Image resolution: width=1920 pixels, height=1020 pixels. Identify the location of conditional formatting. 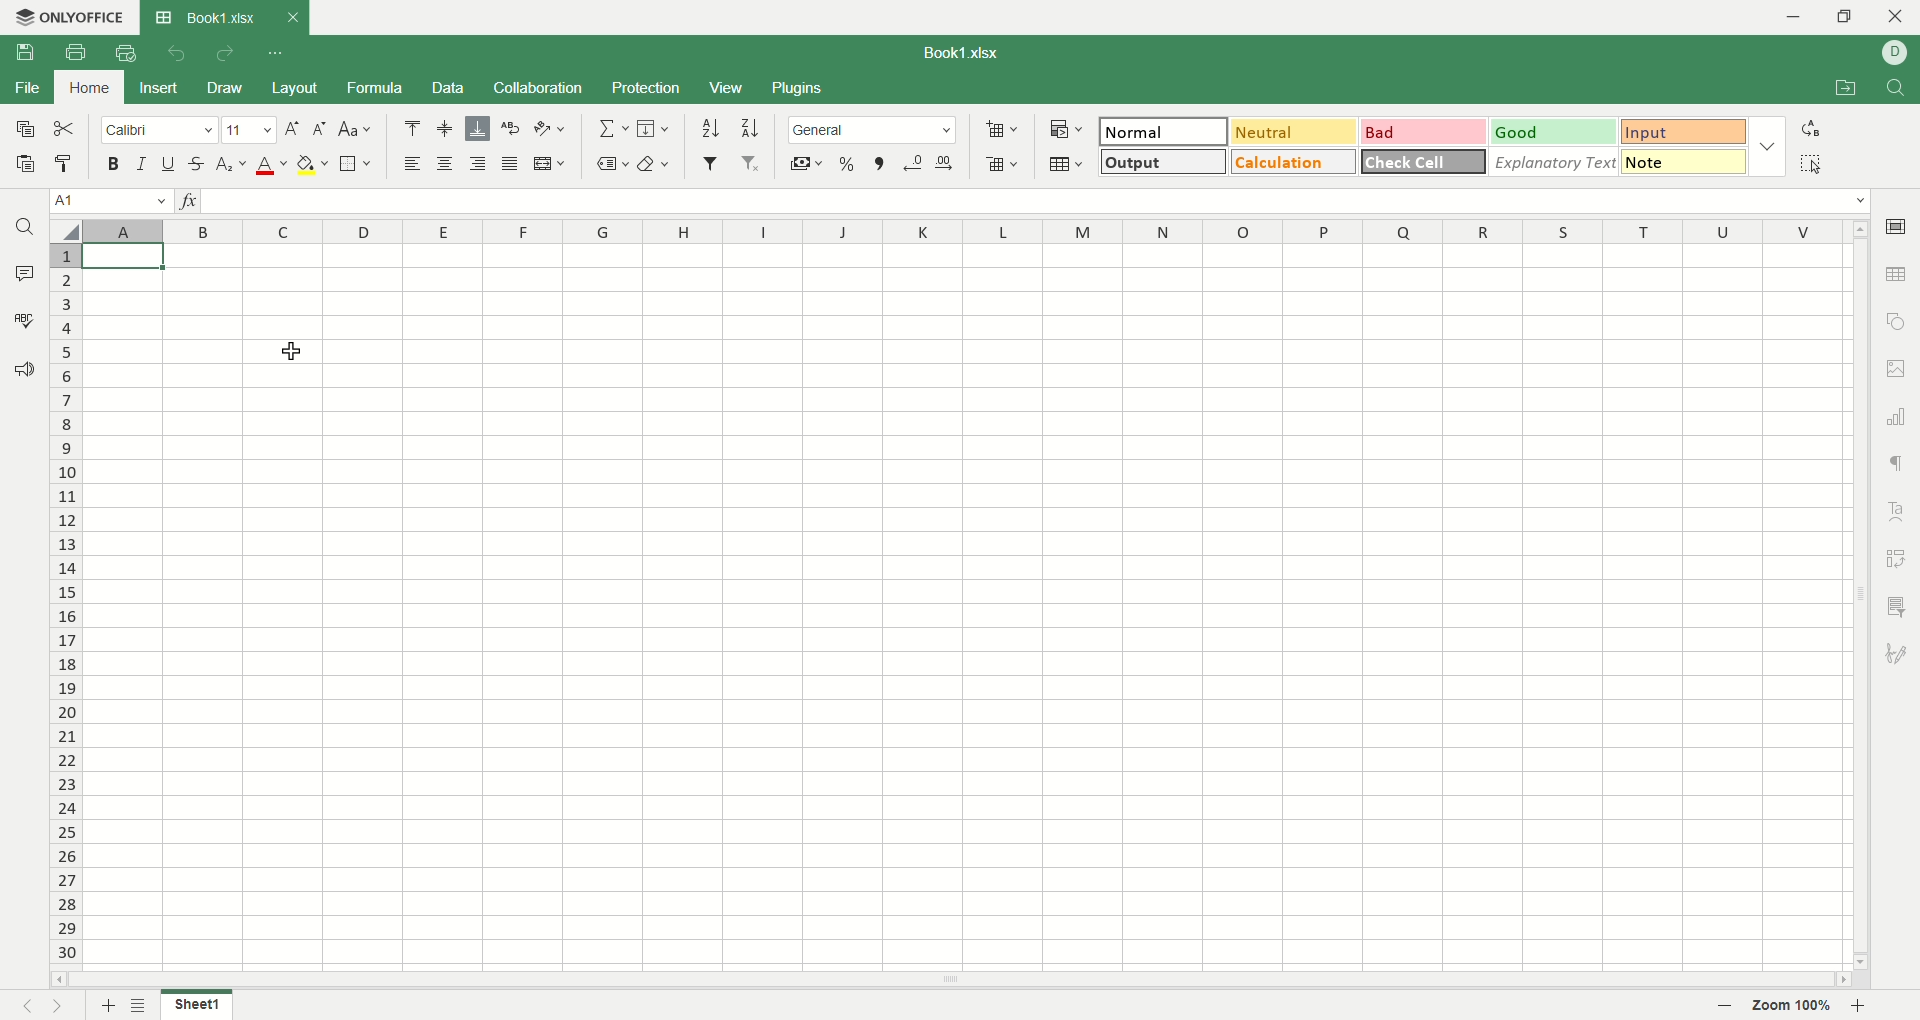
(1063, 127).